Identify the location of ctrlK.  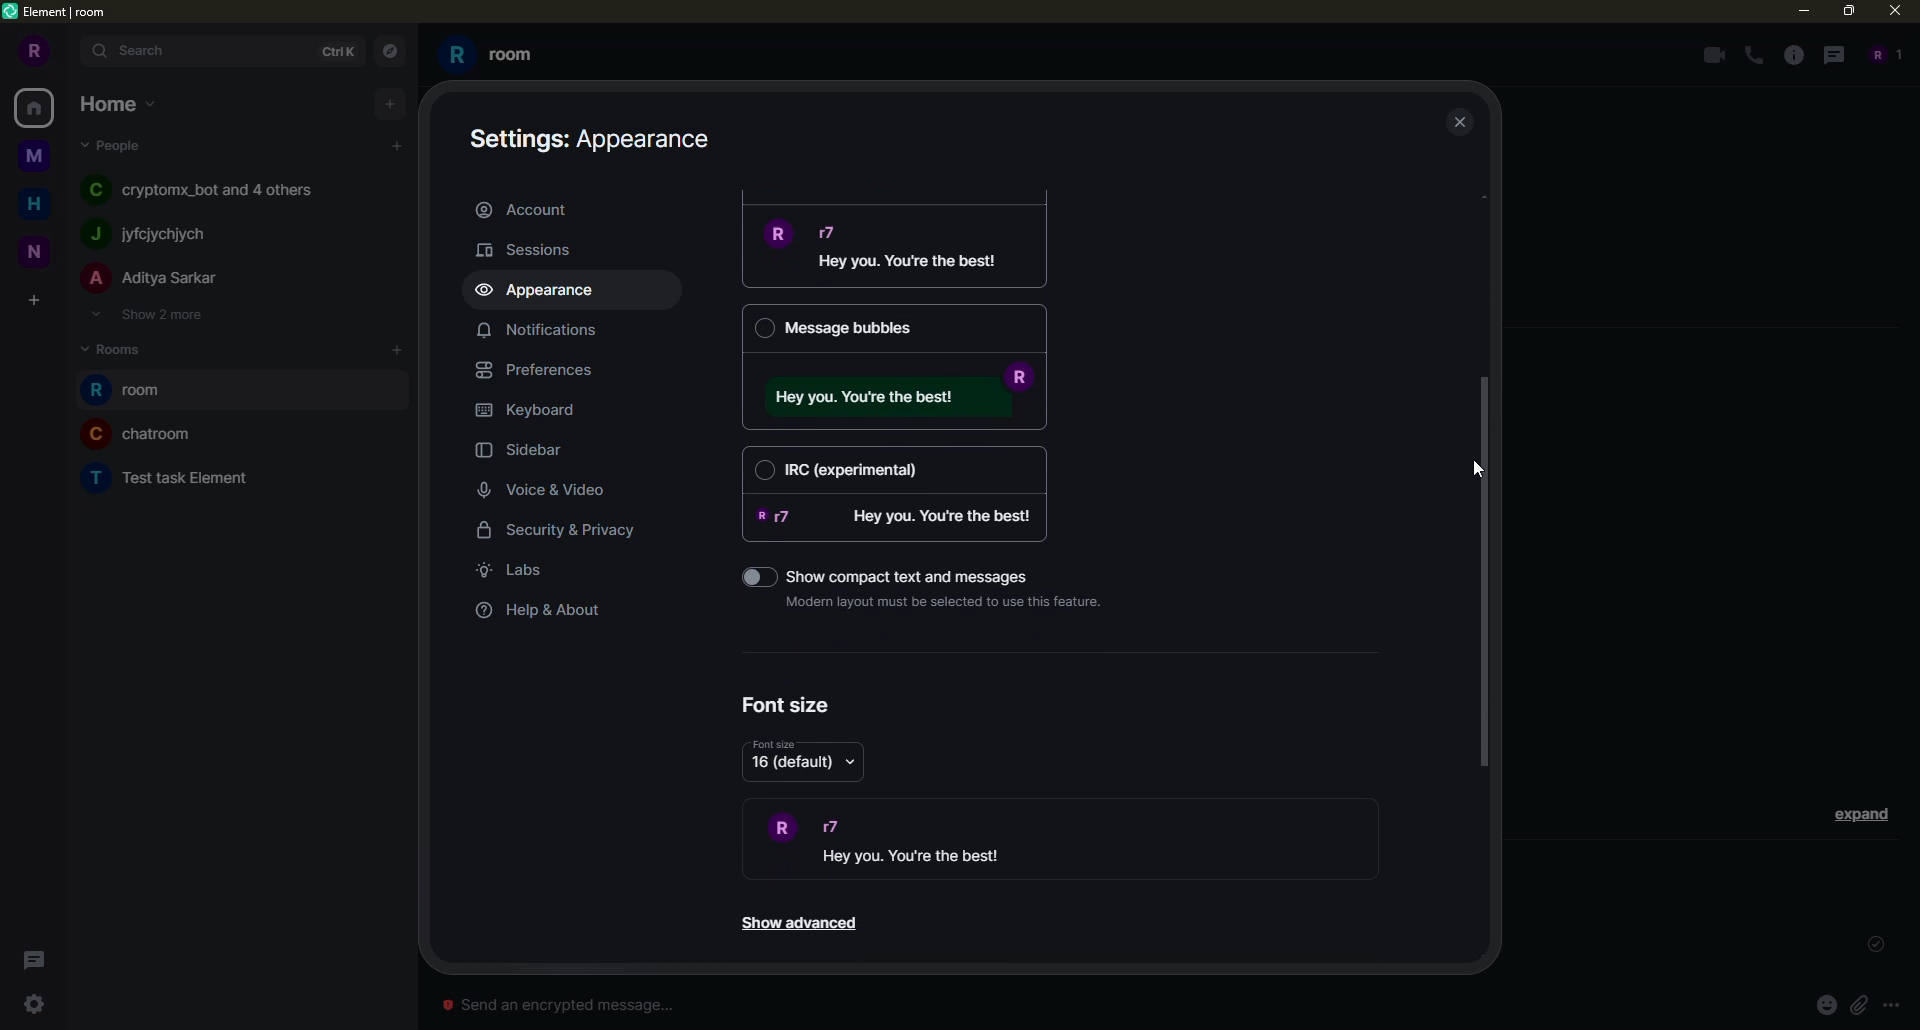
(334, 49).